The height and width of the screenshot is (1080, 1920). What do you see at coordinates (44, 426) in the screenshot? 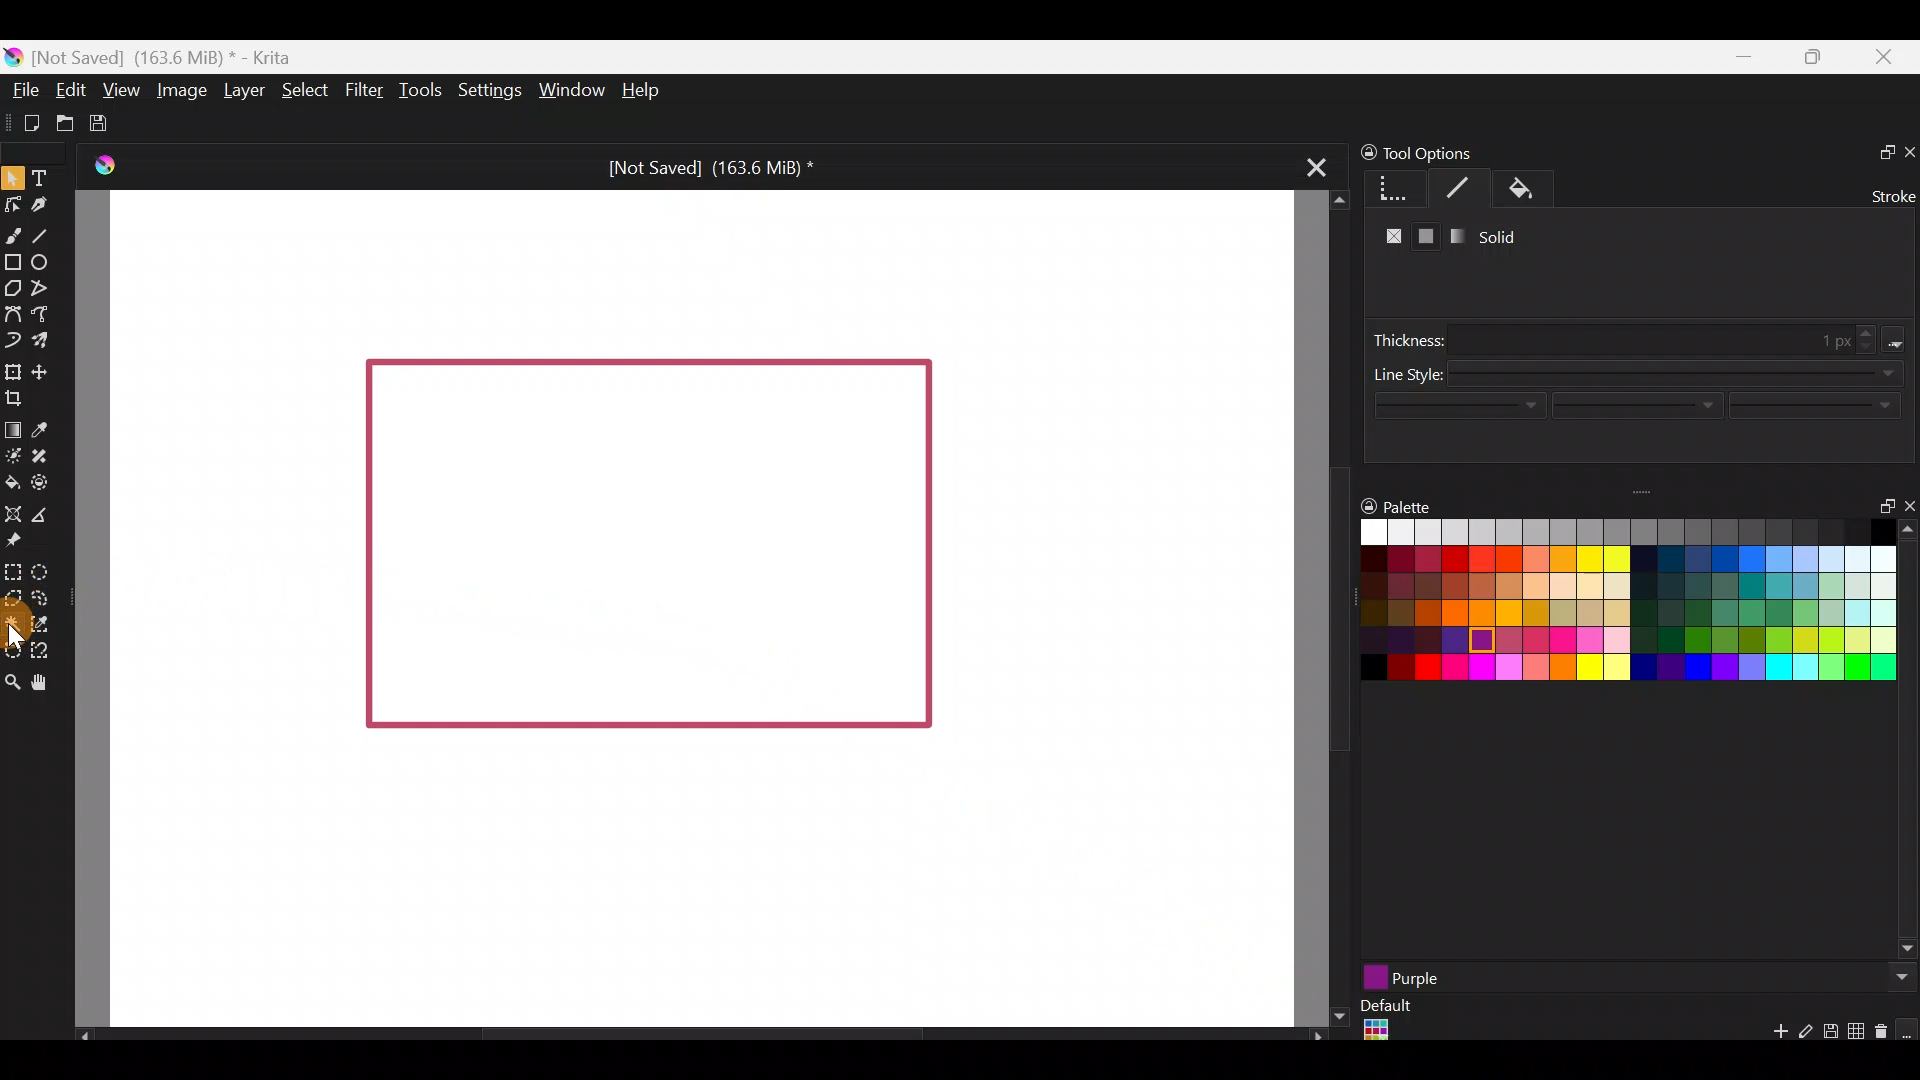
I see `Sample a colour from the image/current layer` at bounding box center [44, 426].